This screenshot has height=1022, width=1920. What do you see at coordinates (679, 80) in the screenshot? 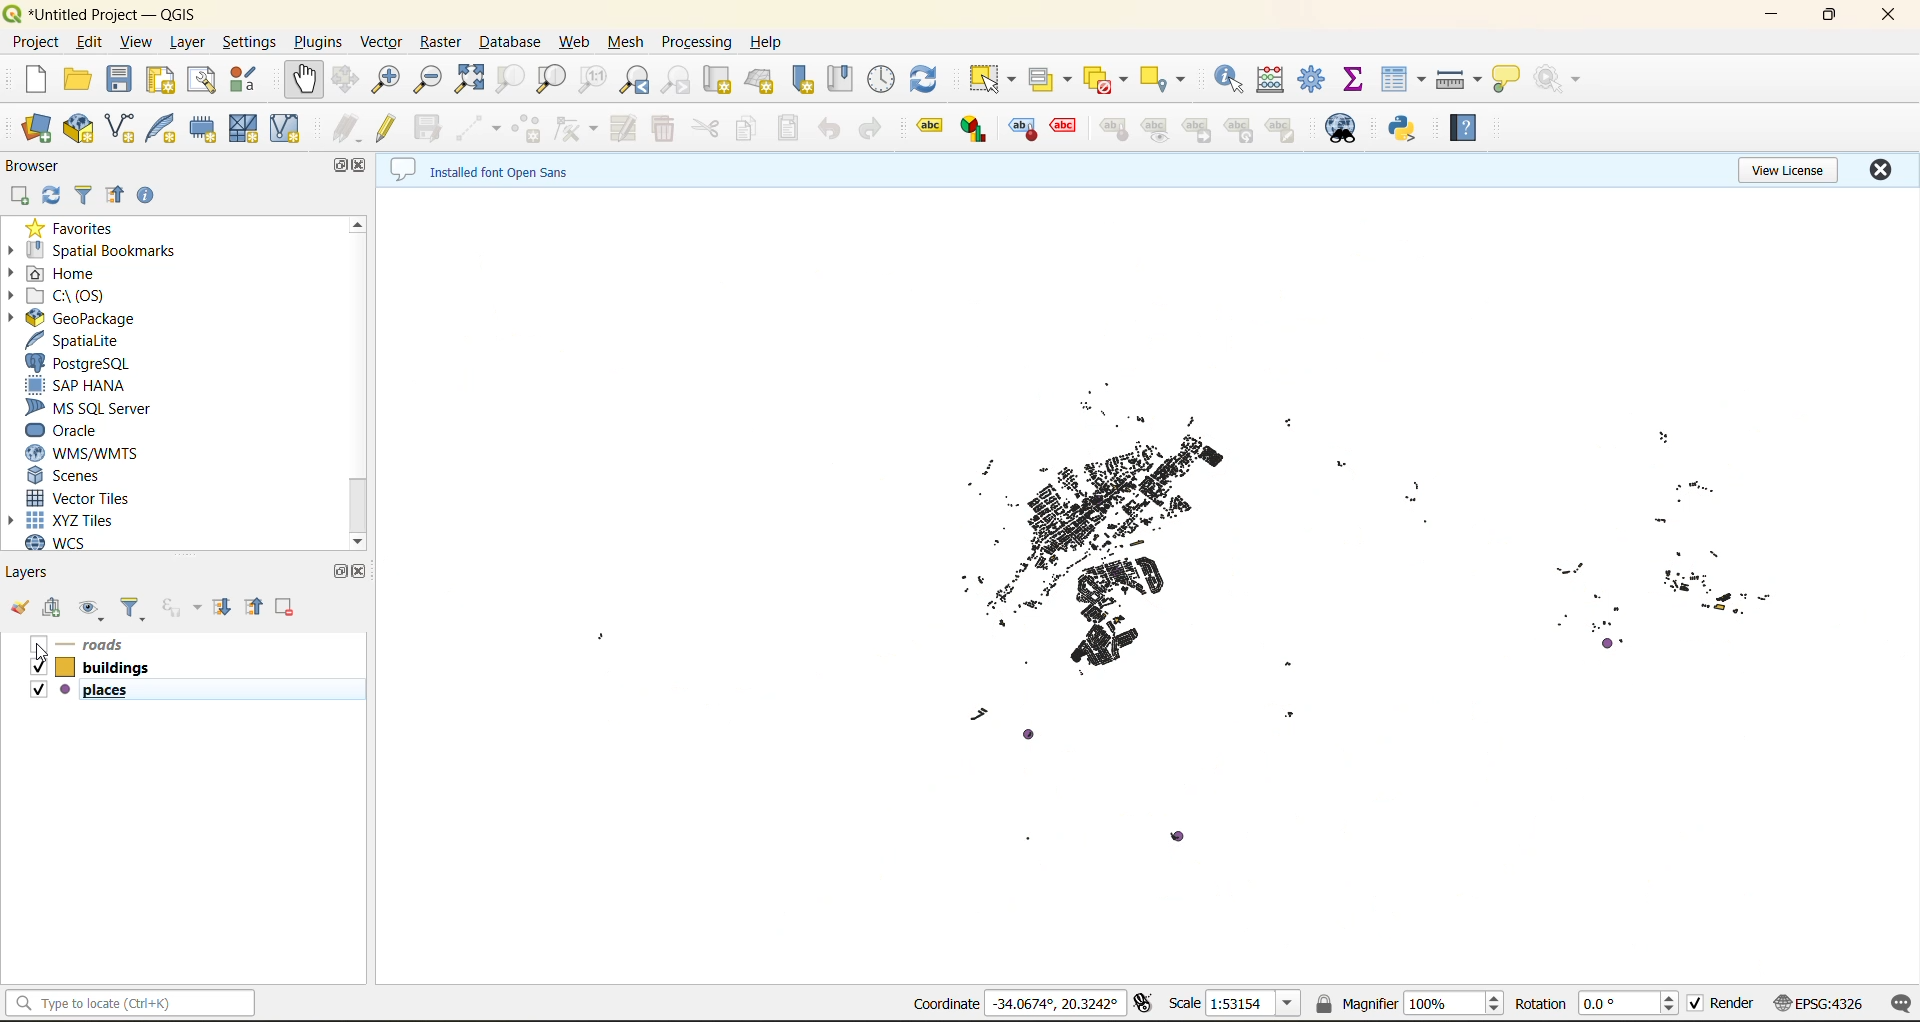
I see `zoom next` at bounding box center [679, 80].